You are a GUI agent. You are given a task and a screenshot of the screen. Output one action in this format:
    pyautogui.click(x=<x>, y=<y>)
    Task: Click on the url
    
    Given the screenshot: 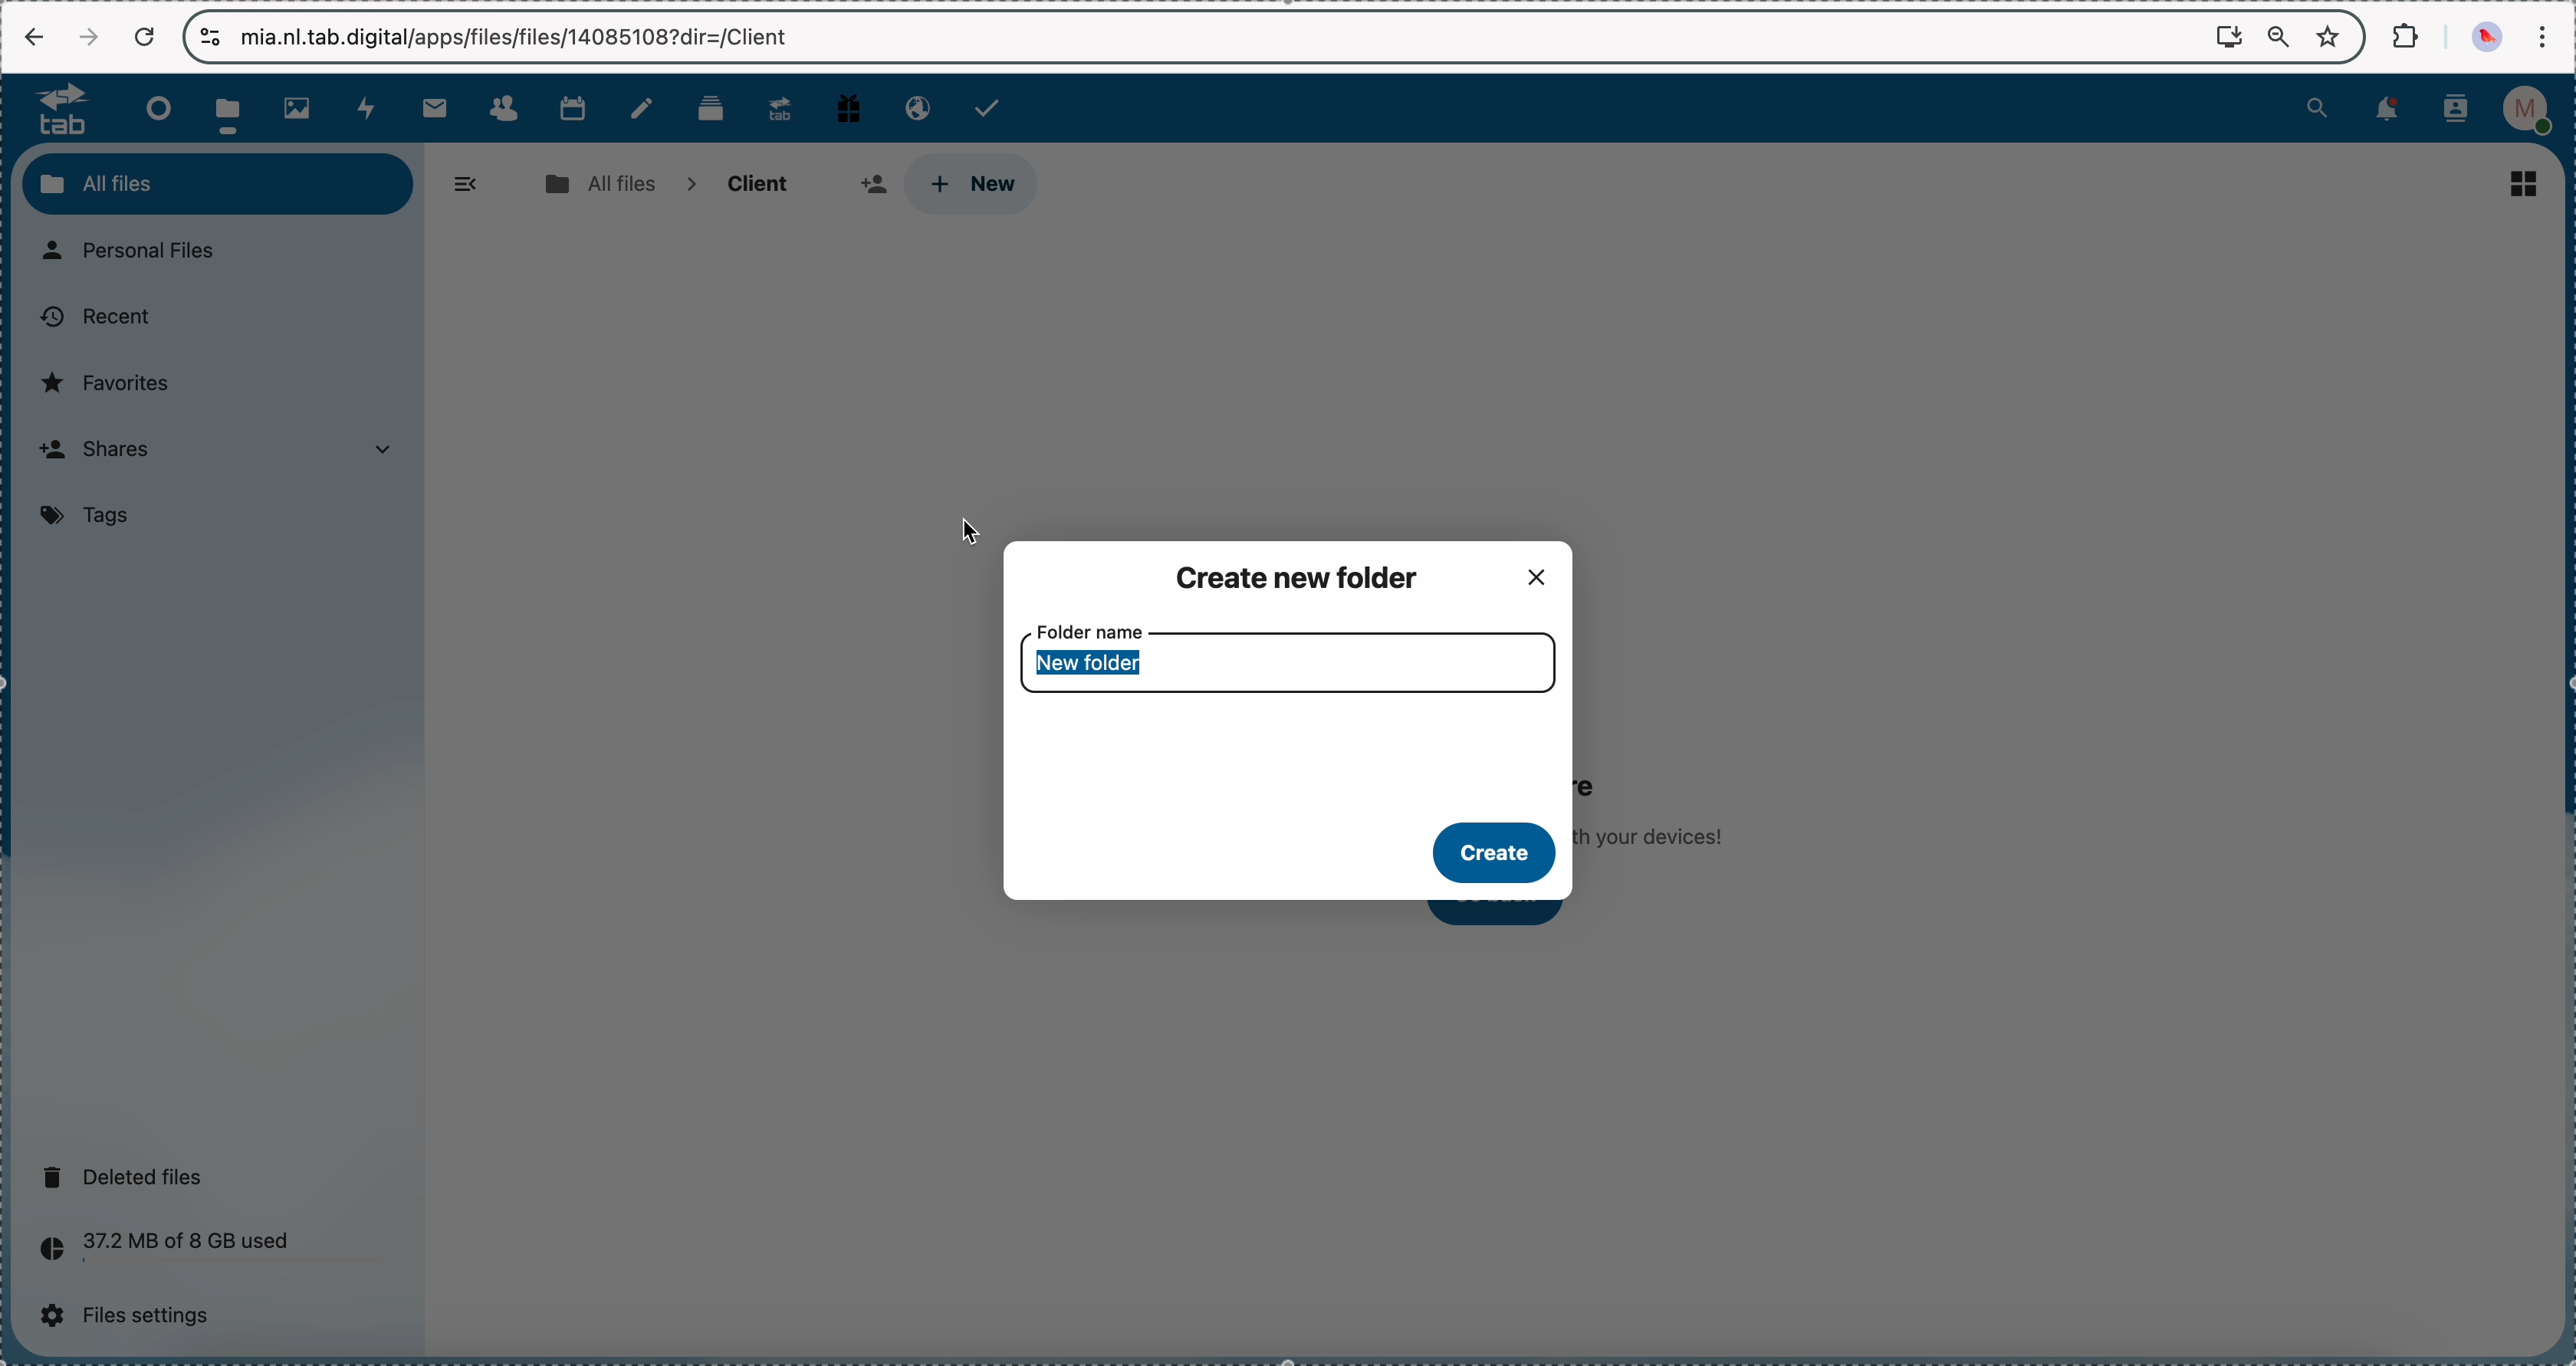 What is the action you would take?
    pyautogui.click(x=524, y=37)
    